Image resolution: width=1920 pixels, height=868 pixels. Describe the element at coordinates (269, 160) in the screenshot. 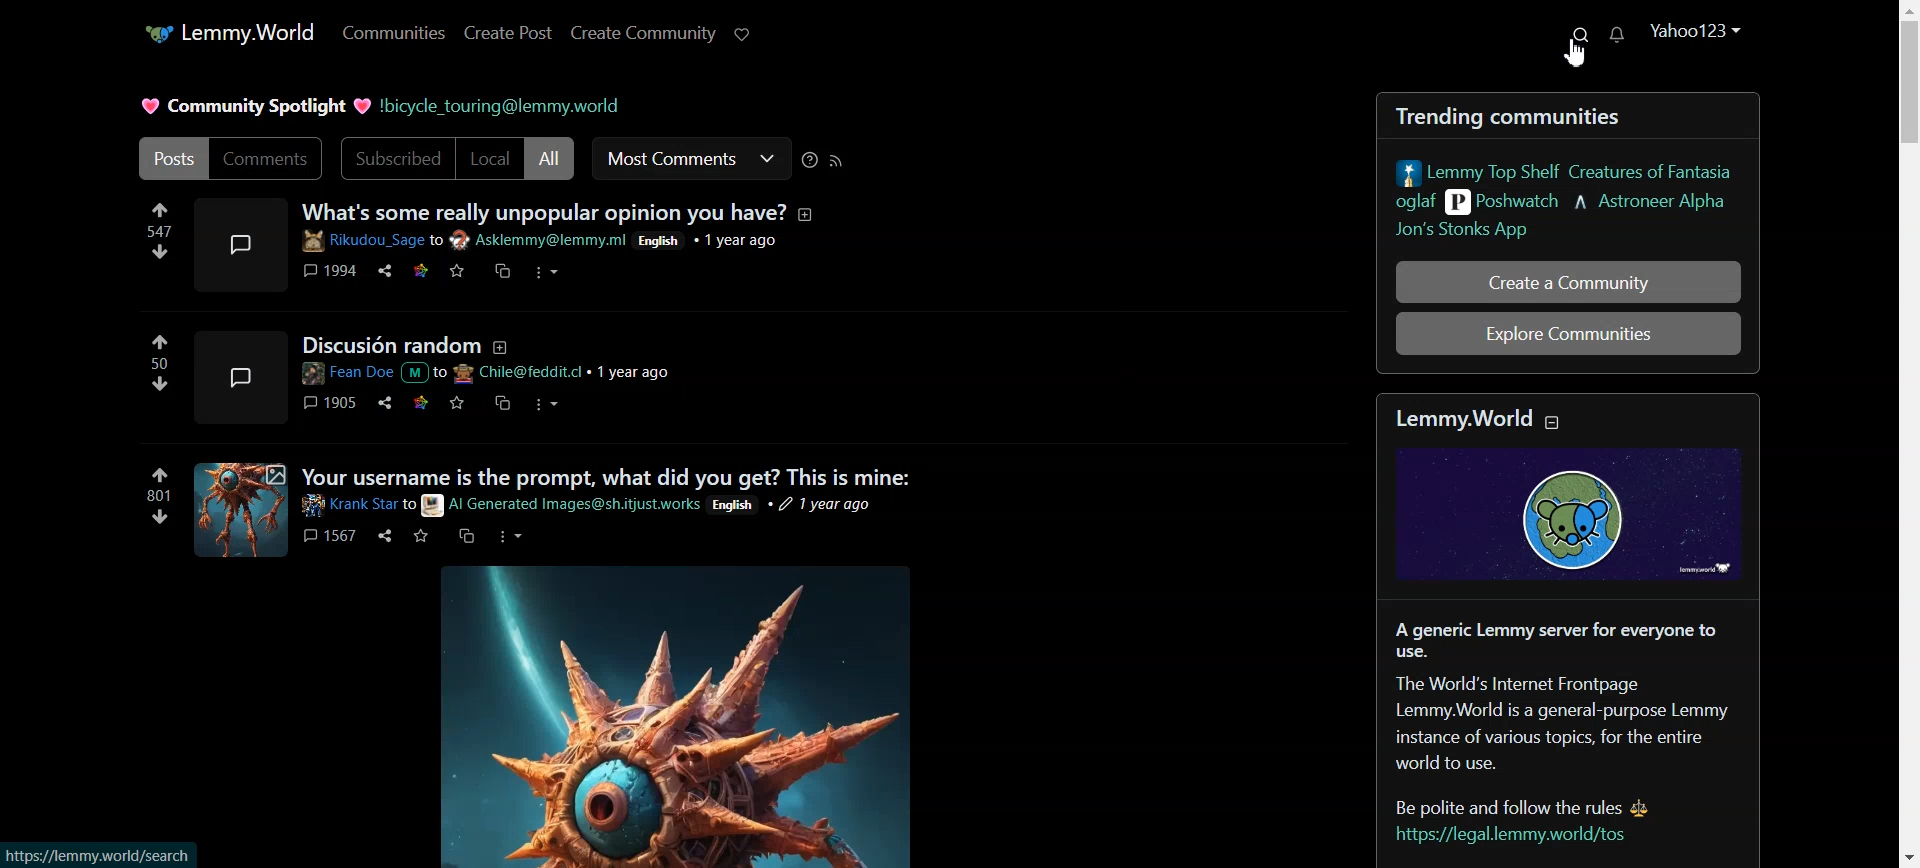

I see `Comments` at that location.